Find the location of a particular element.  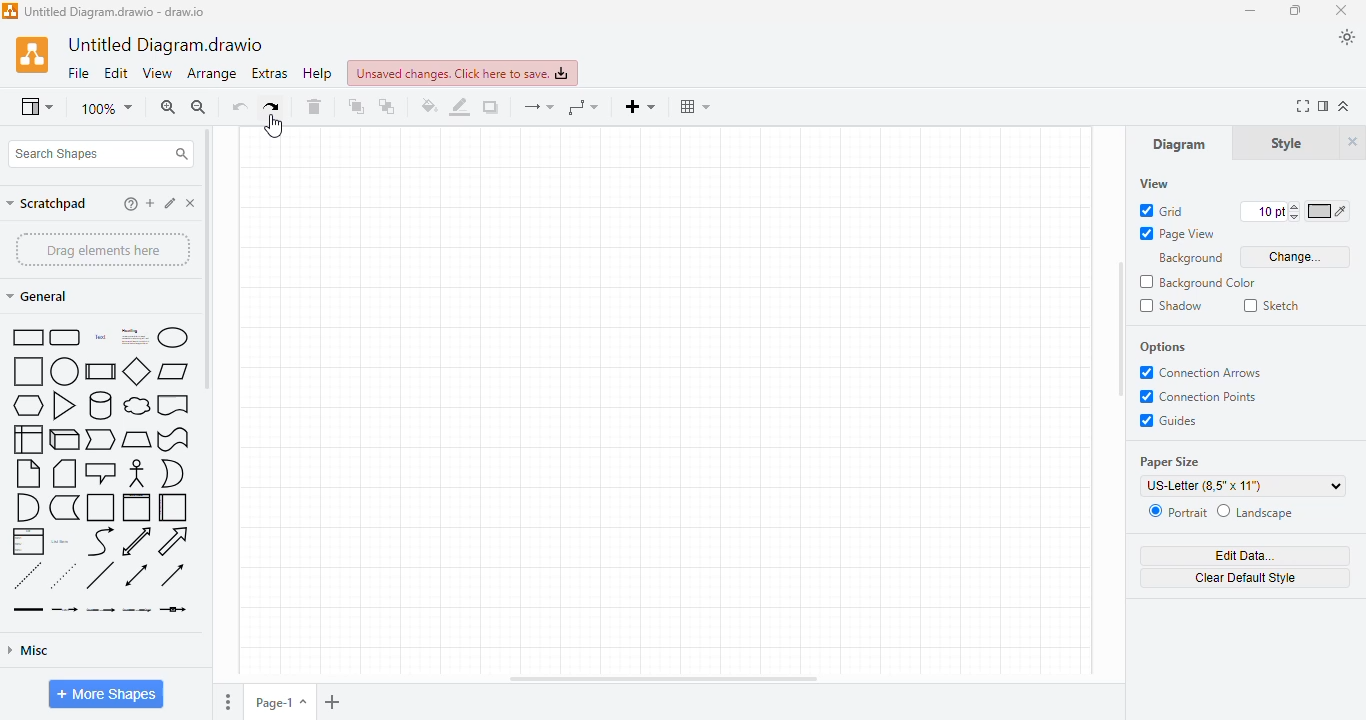

process is located at coordinates (100, 371).